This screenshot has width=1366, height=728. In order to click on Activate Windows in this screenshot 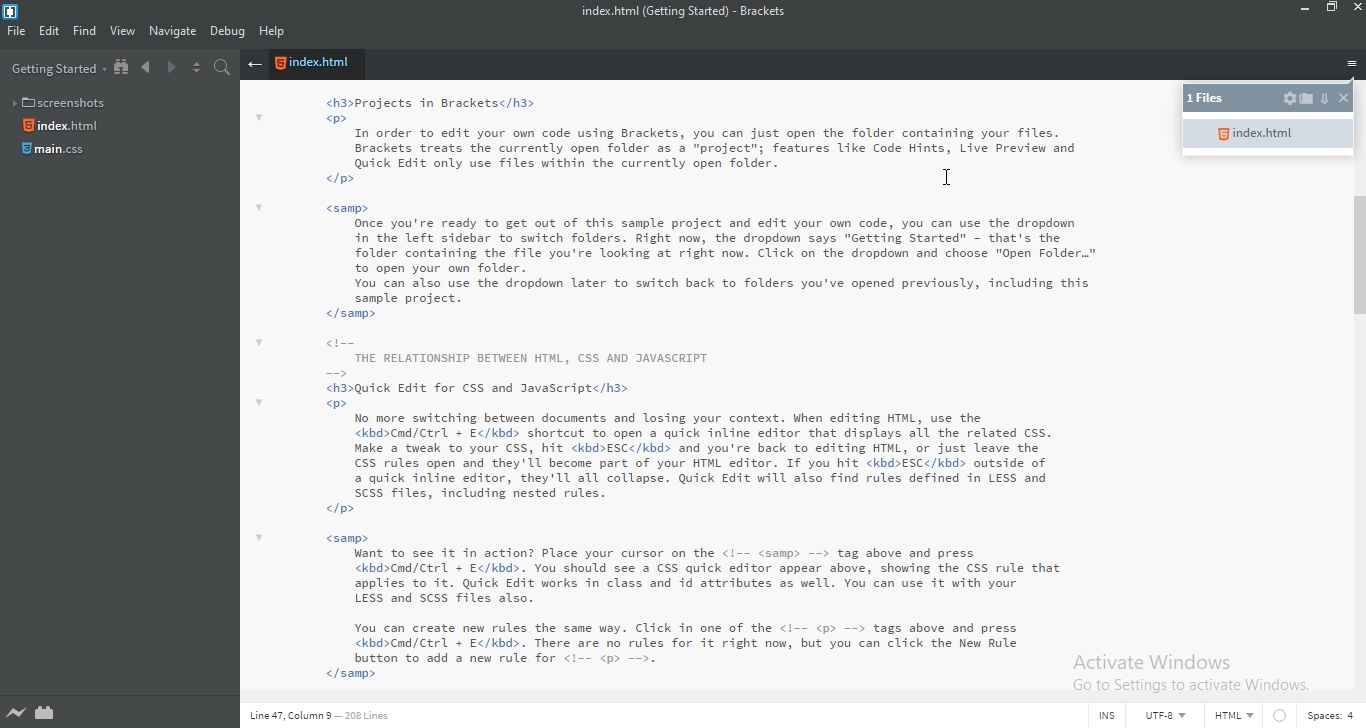, I will do `click(1191, 675)`.